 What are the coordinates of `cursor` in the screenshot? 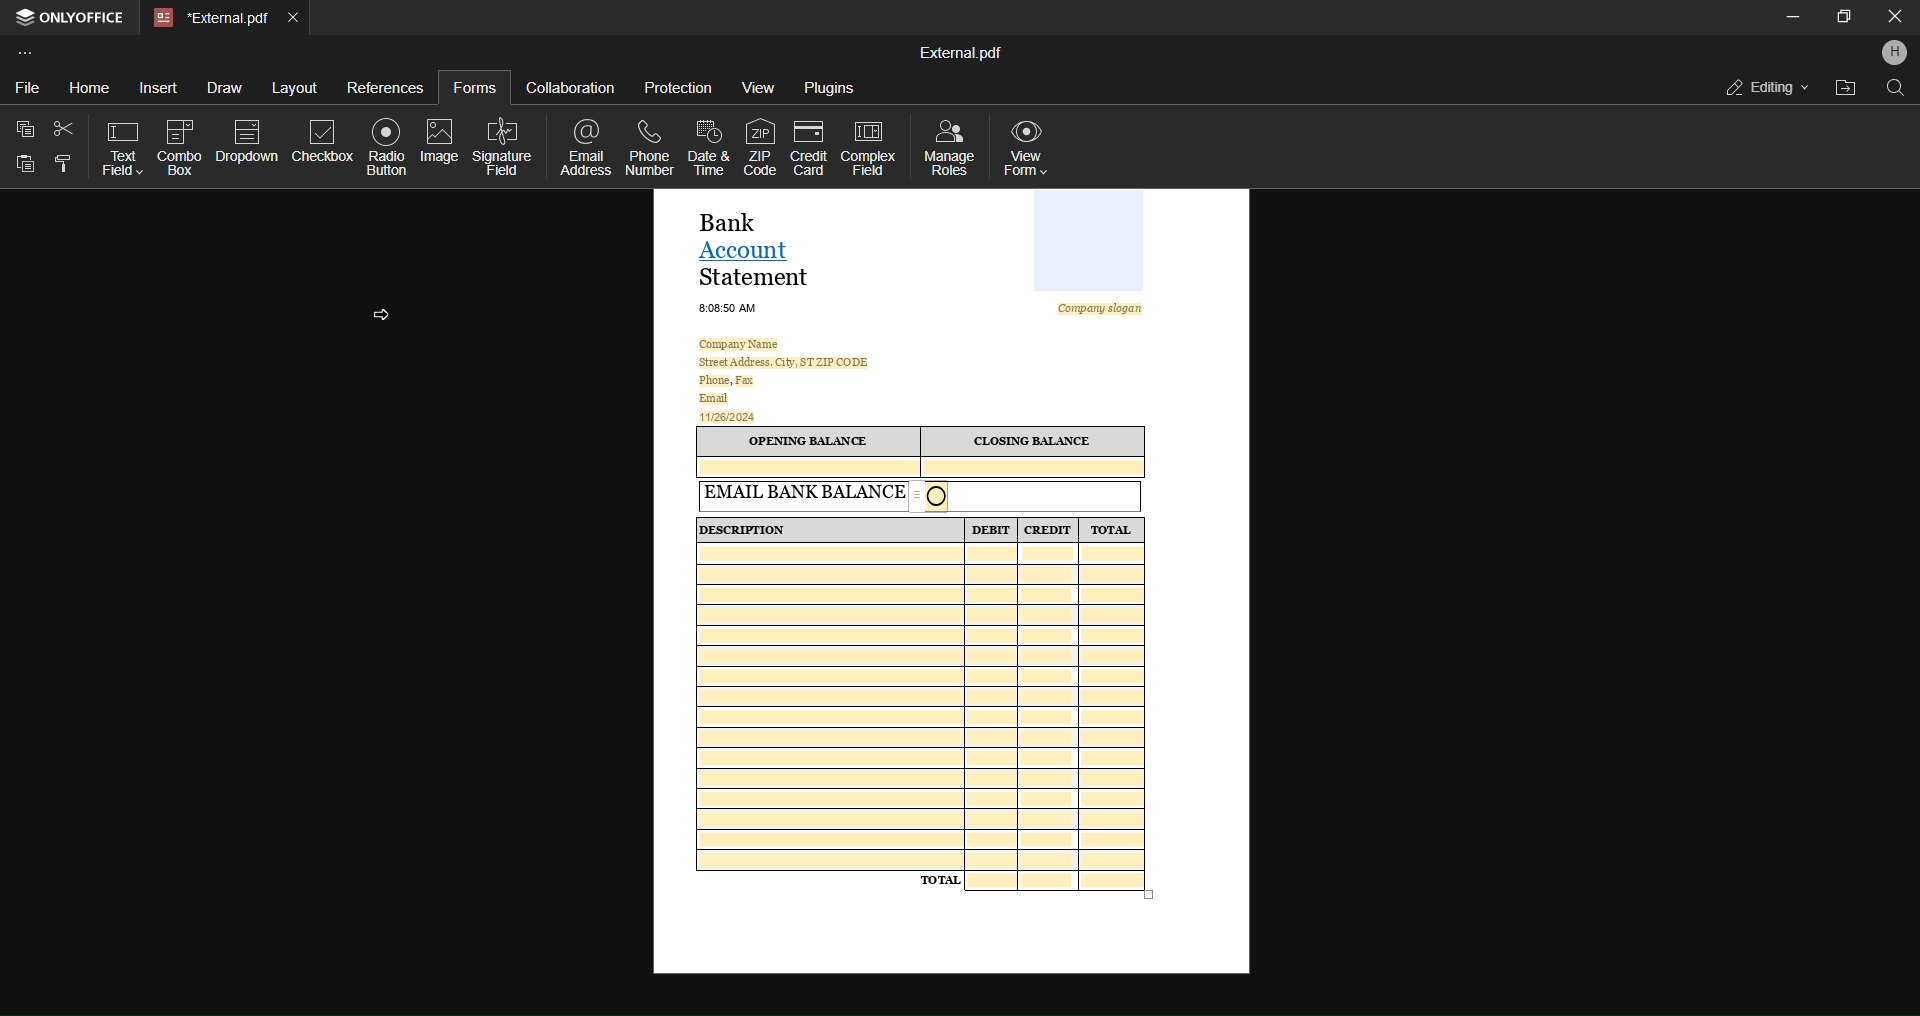 It's located at (379, 311).